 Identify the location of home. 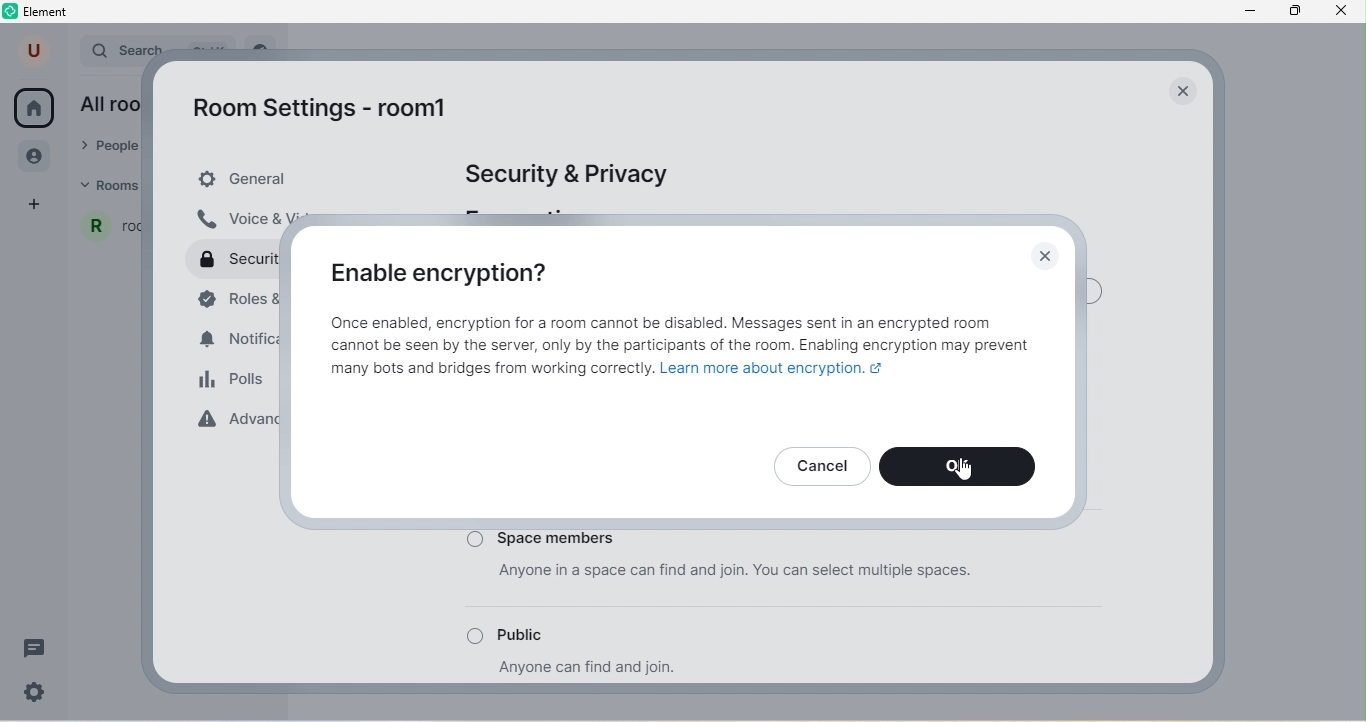
(34, 108).